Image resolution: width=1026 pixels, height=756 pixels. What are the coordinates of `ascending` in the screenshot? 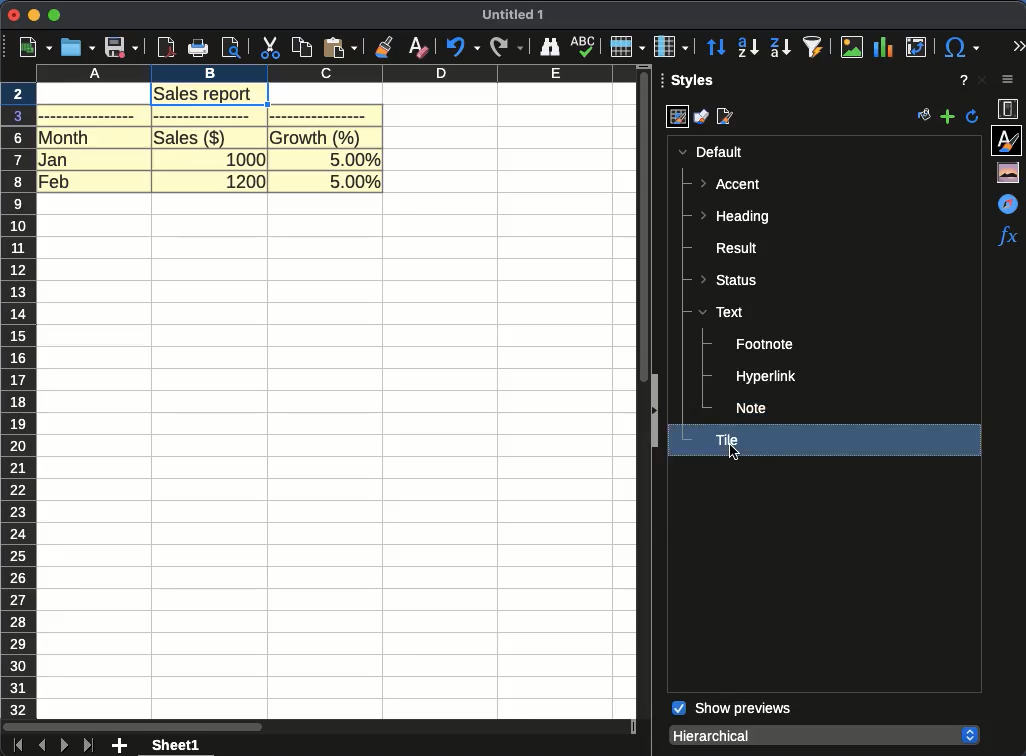 It's located at (748, 47).